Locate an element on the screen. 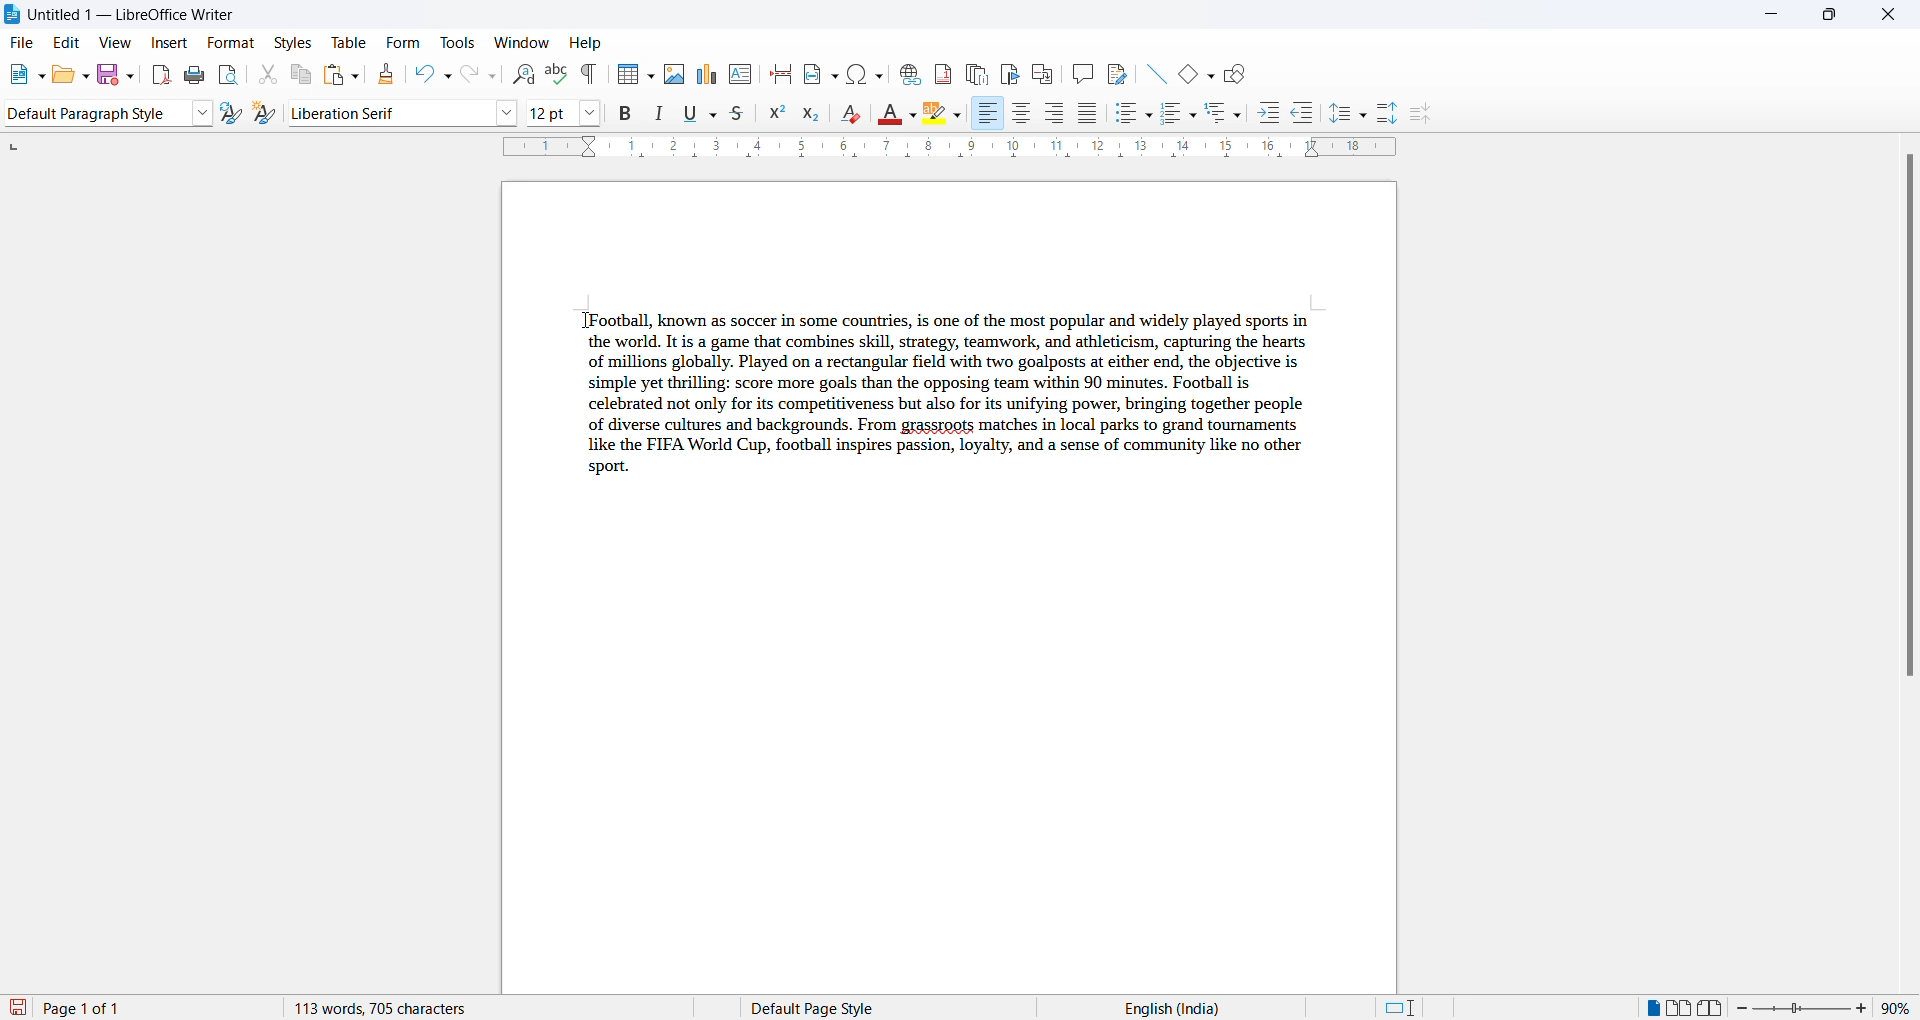 This screenshot has height=1020, width=1920. basic shapes is located at coordinates (1186, 76).